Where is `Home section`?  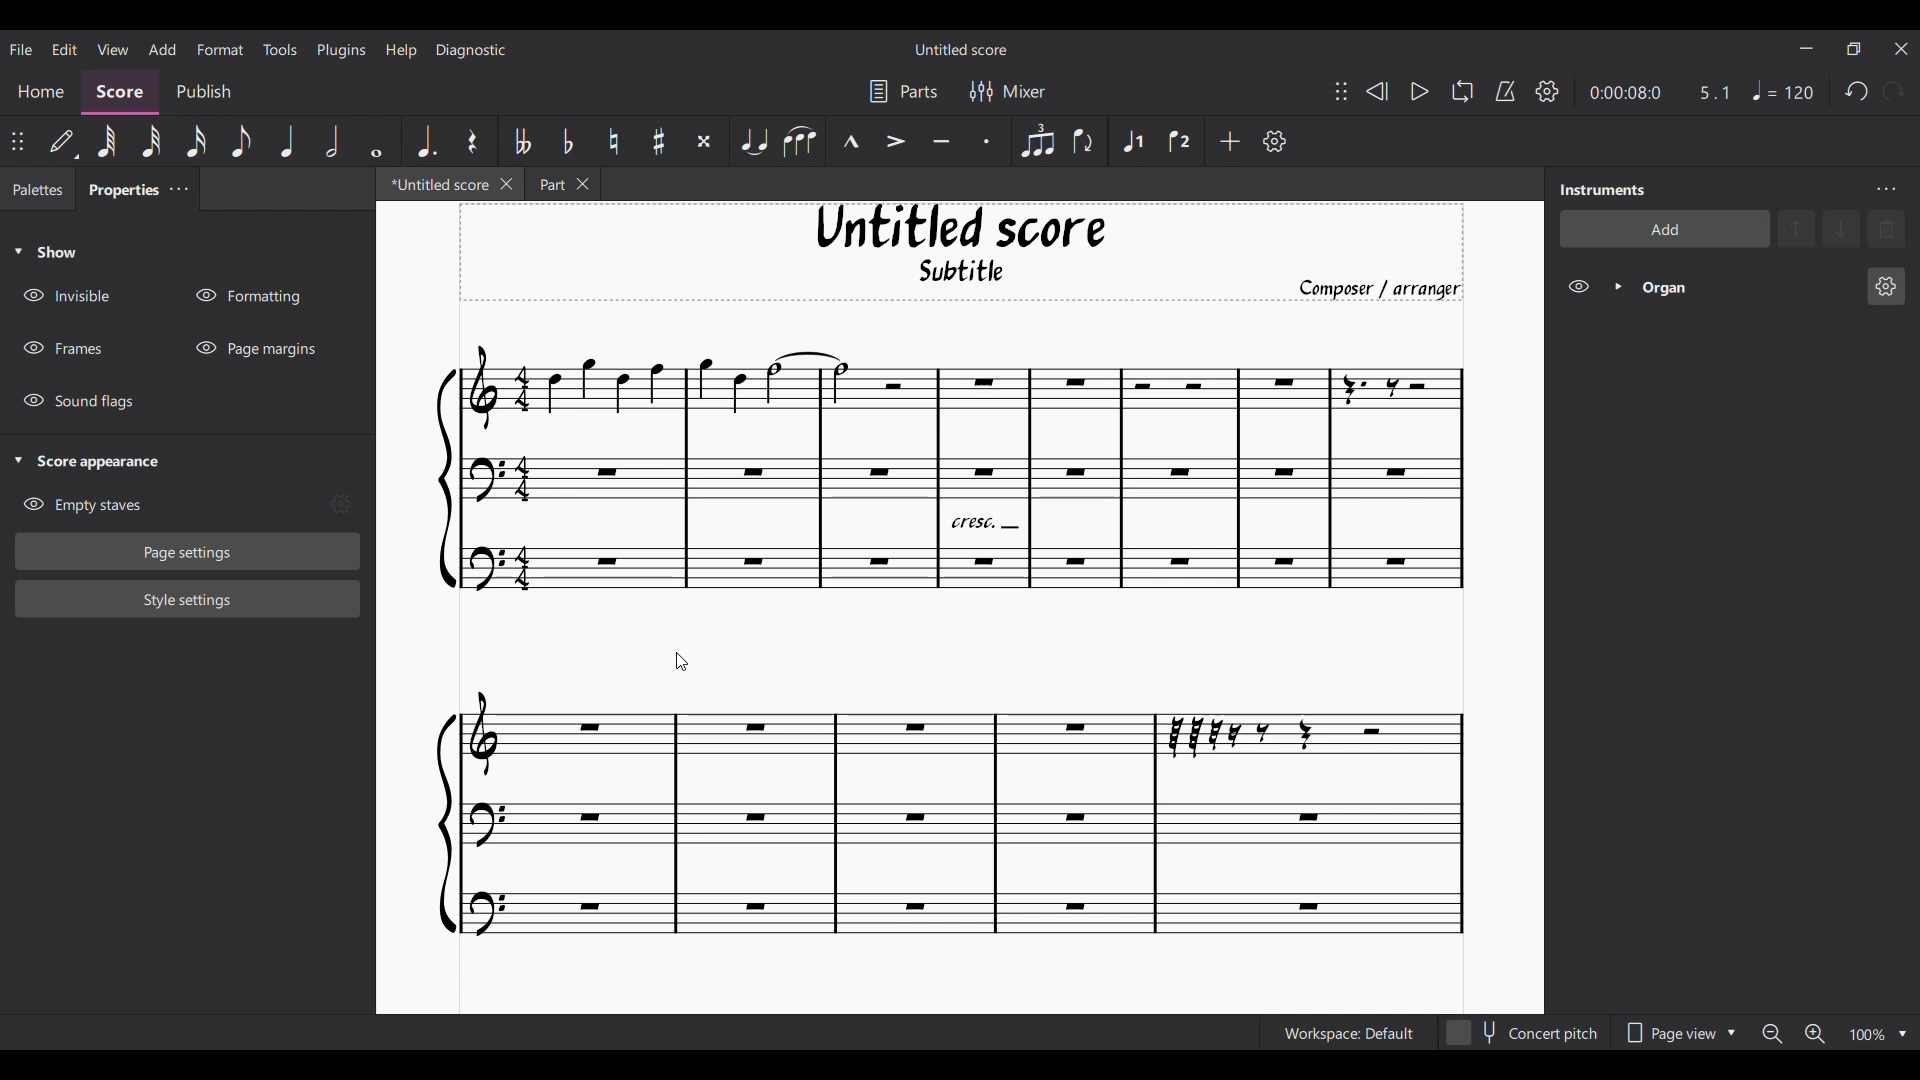
Home section is located at coordinates (42, 91).